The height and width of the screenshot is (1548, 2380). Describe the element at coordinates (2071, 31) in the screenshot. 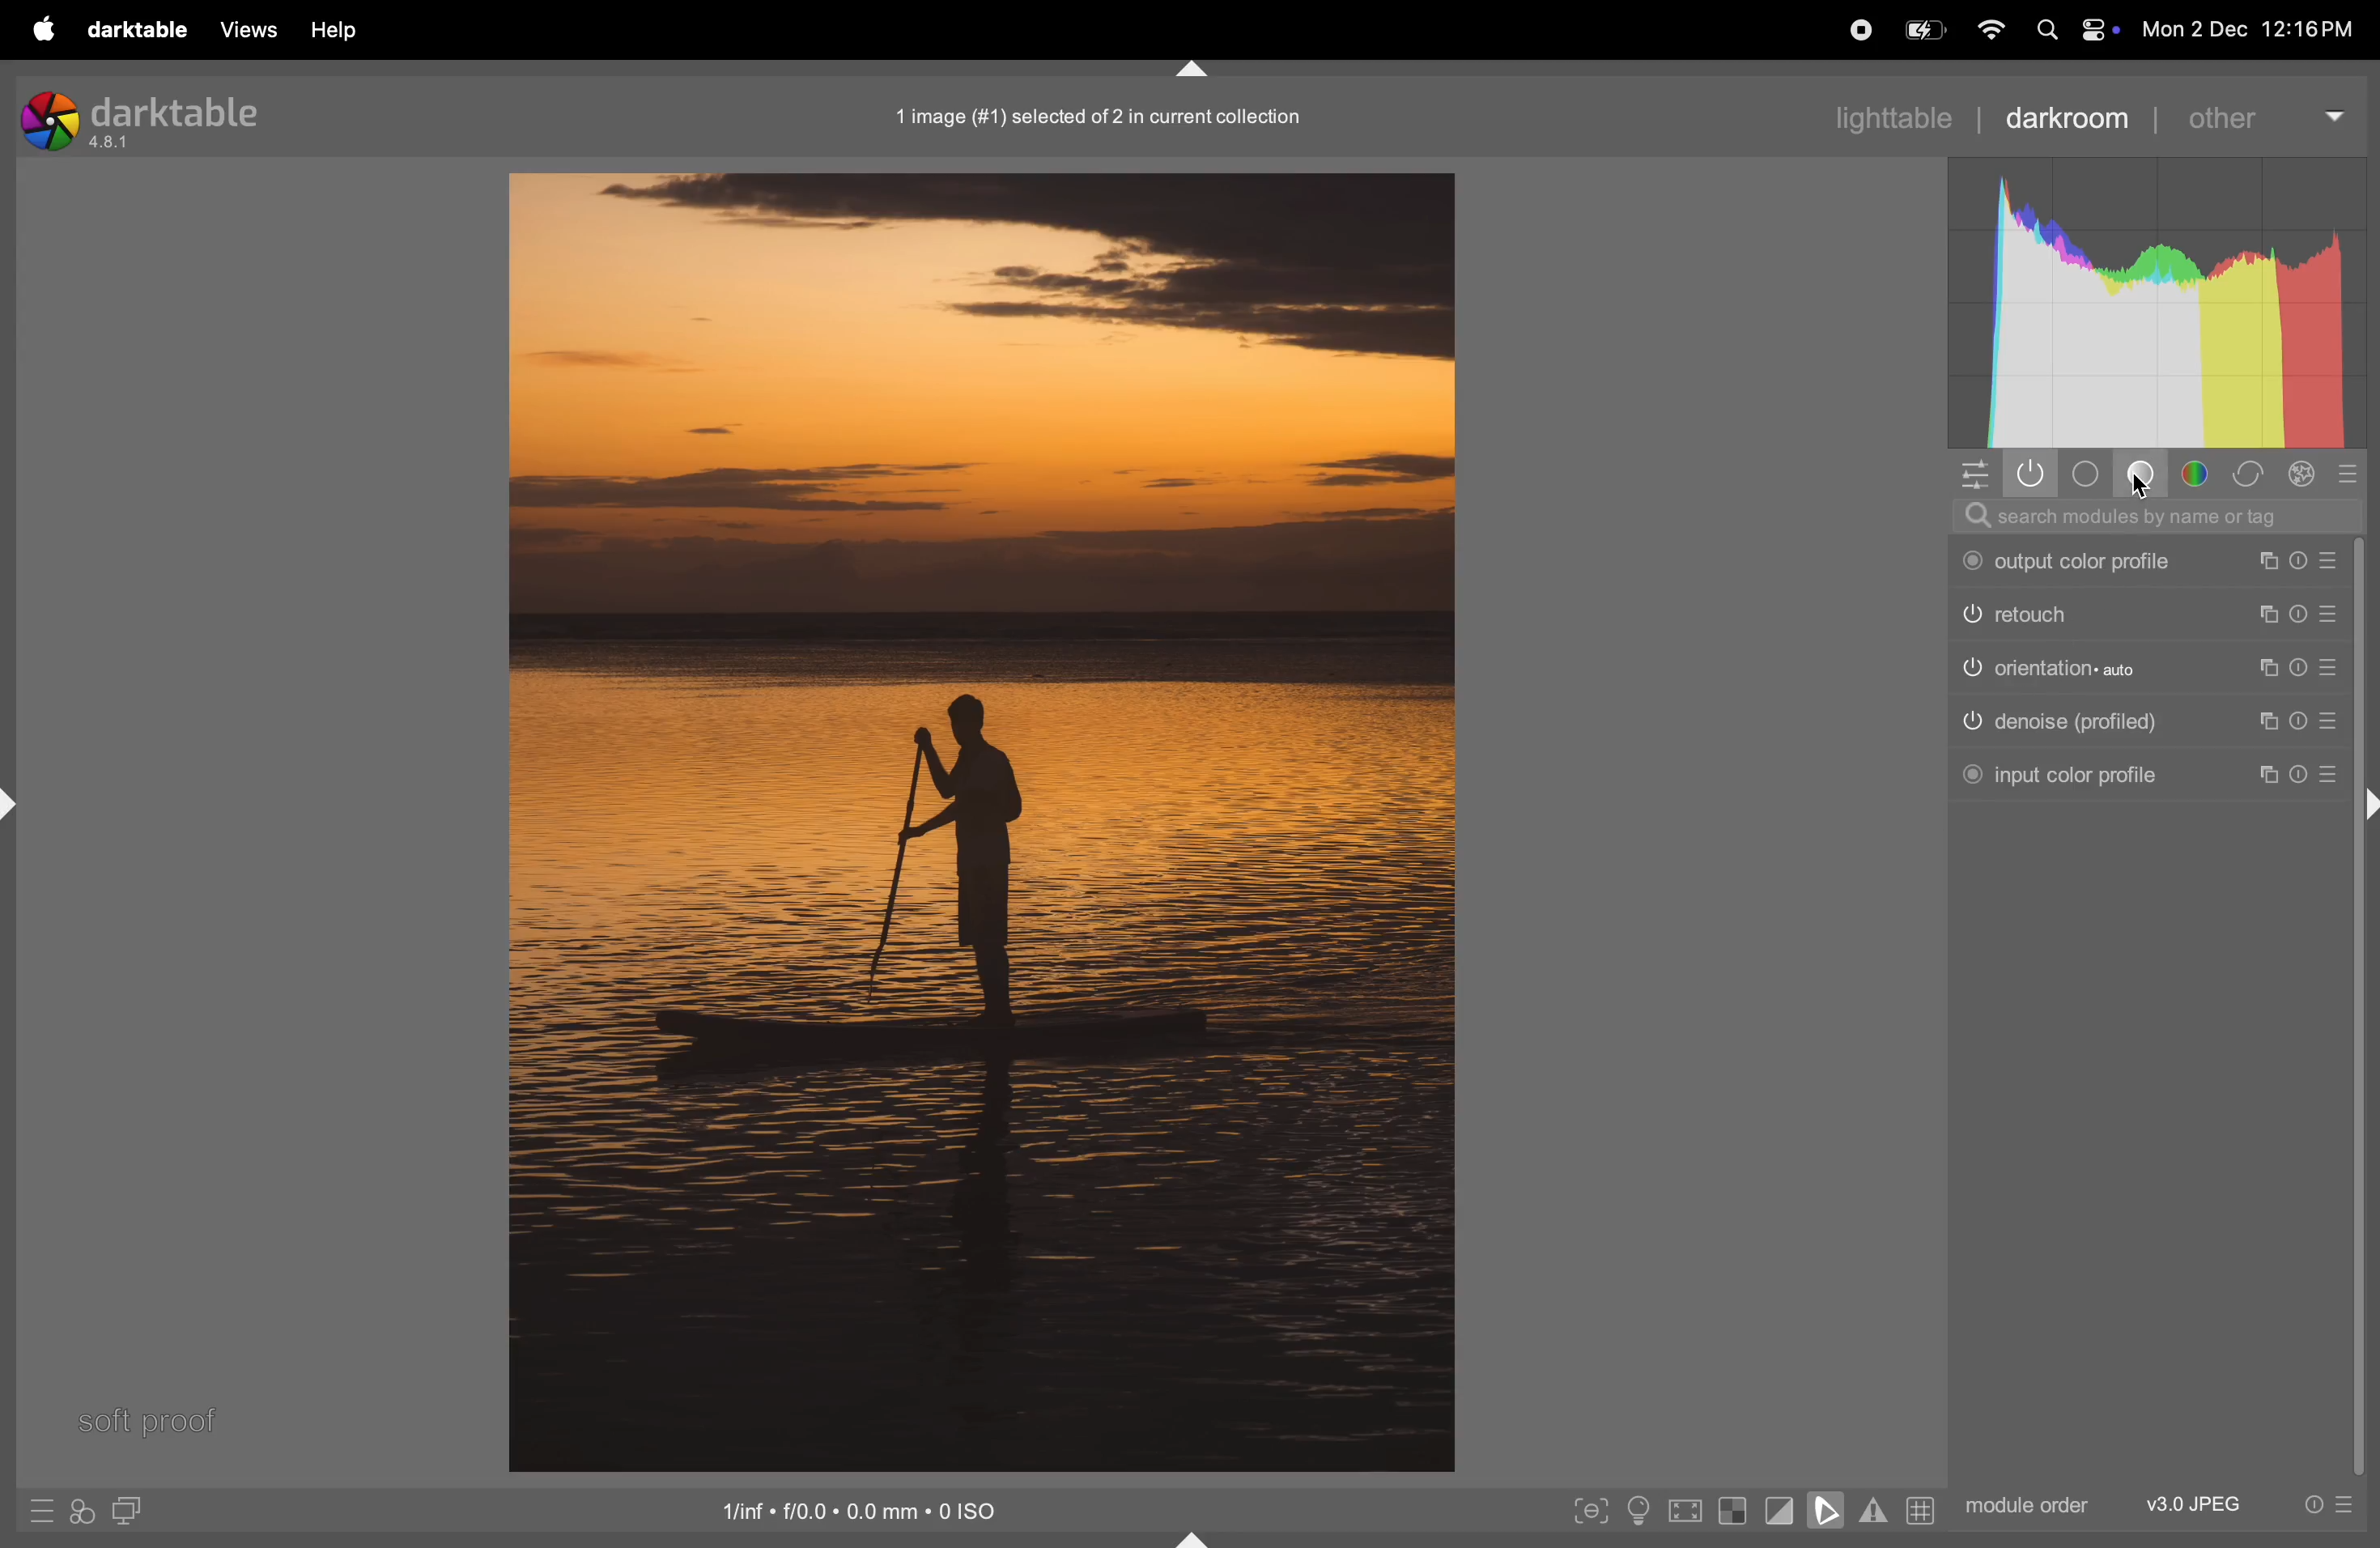

I see `apple widgets` at that location.